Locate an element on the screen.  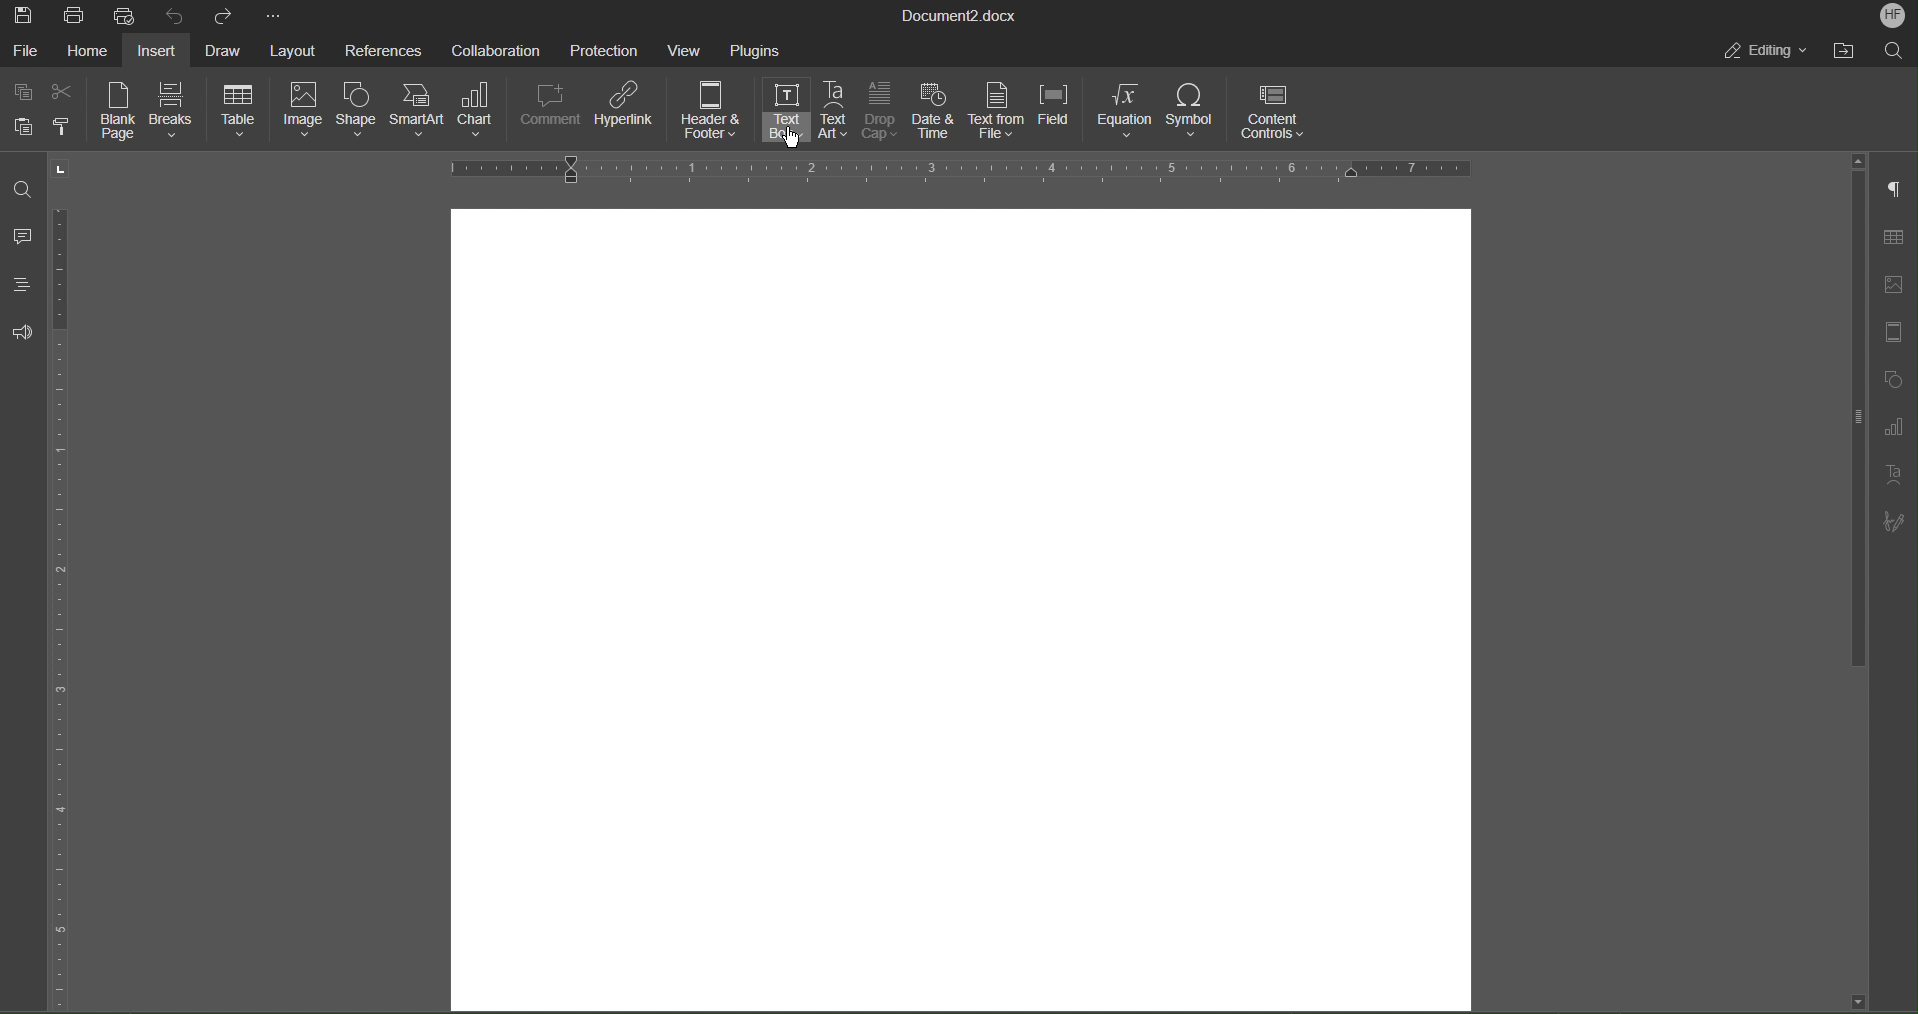
Print is located at coordinates (76, 14).